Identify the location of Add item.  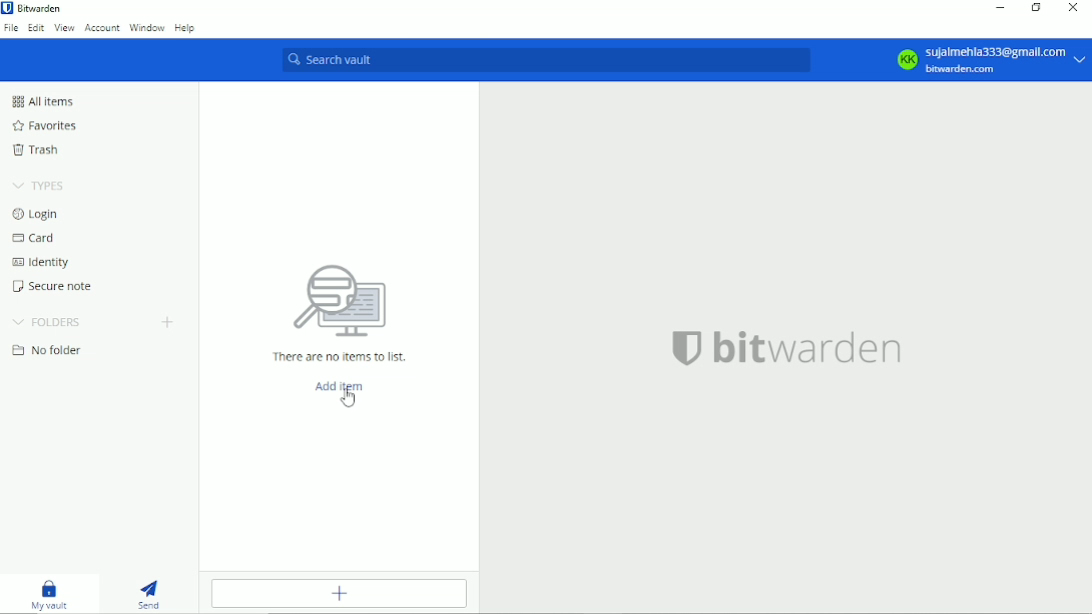
(341, 593).